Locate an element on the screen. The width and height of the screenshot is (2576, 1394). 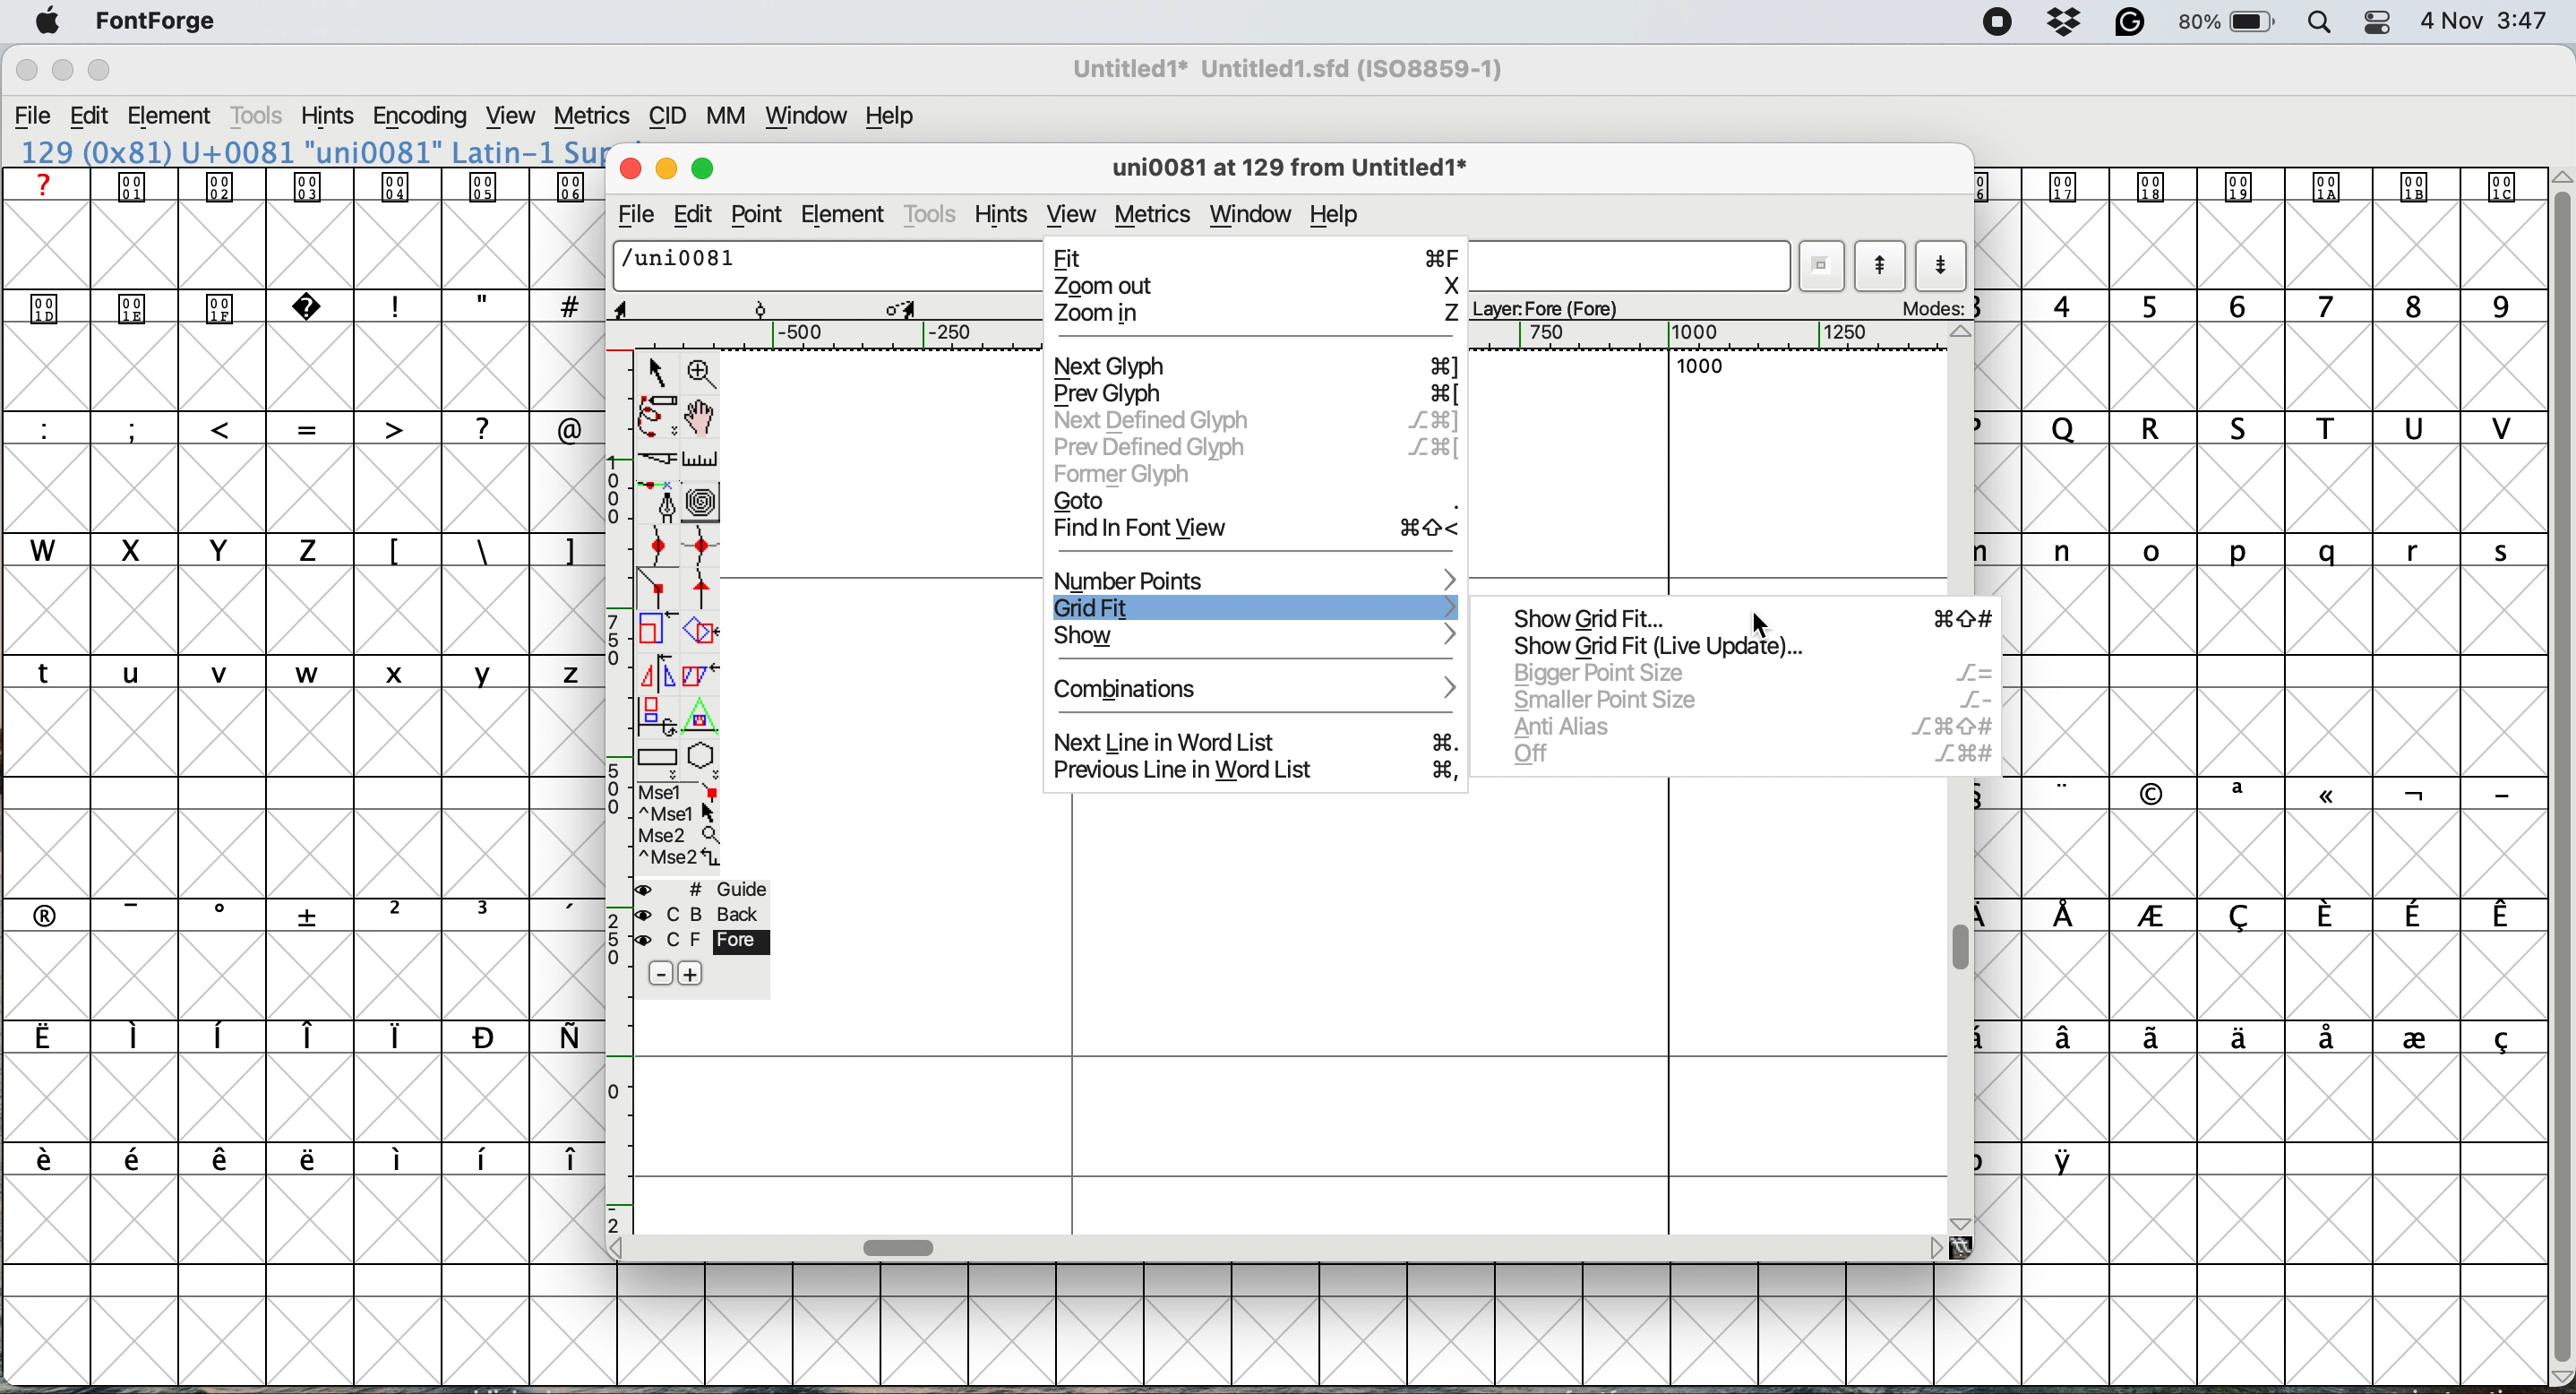
C F Fore is located at coordinates (708, 942).